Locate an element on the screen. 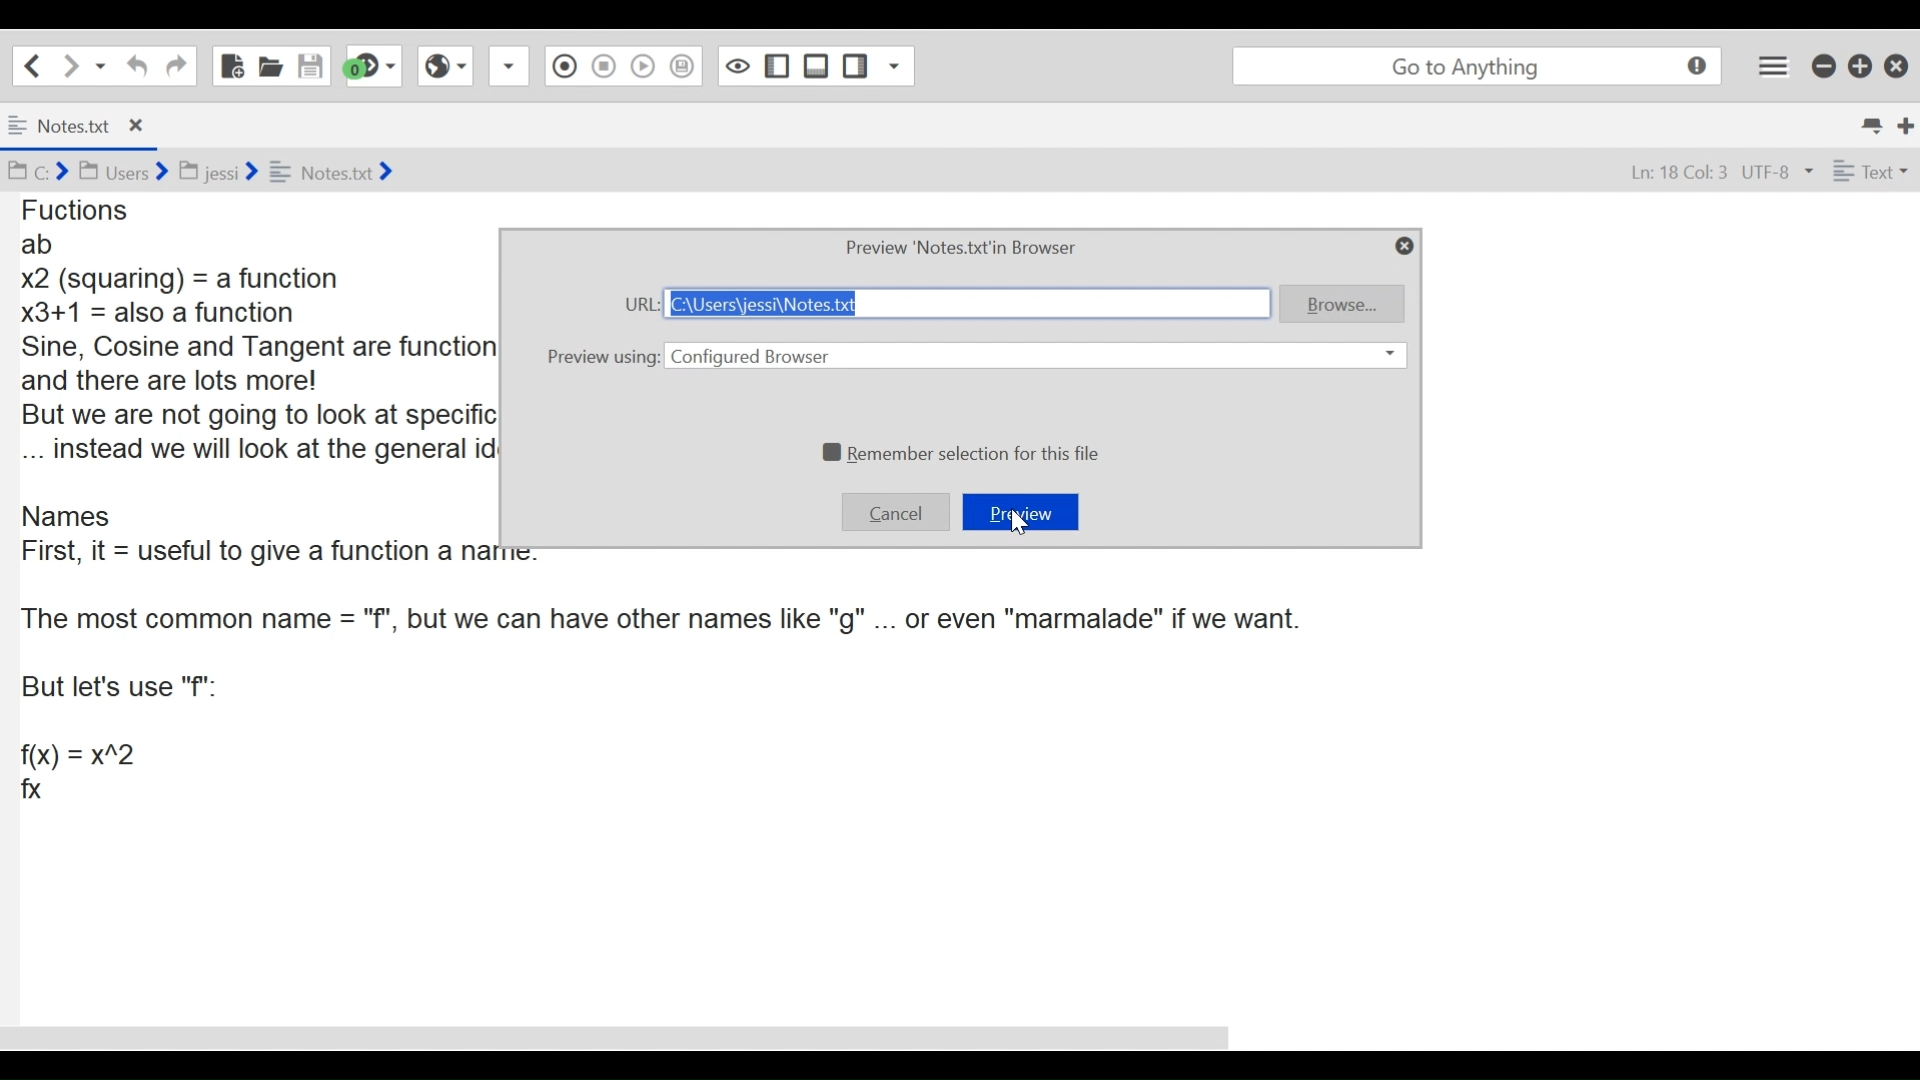 This screenshot has height=1080, width=1920. Show/Hide Bottom Pane is located at coordinates (813, 68).